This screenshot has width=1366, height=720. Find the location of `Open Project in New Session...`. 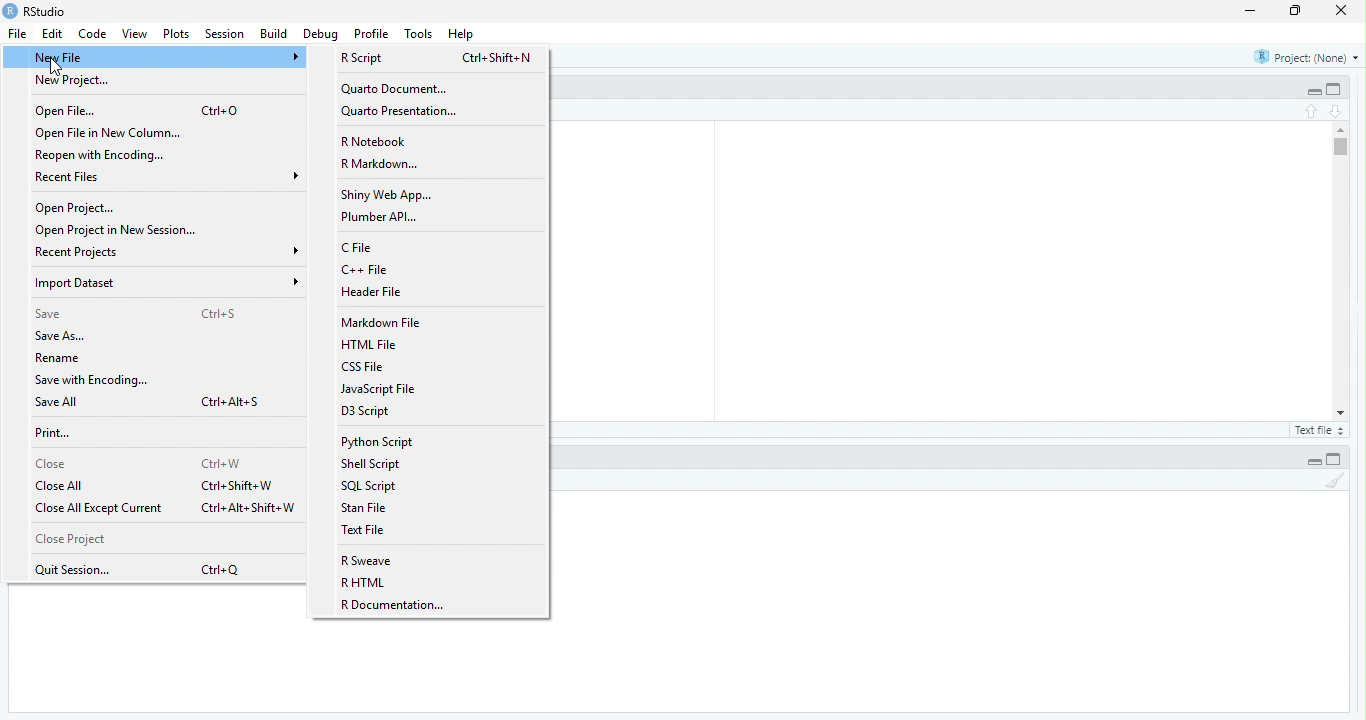

Open Project in New Session... is located at coordinates (119, 231).